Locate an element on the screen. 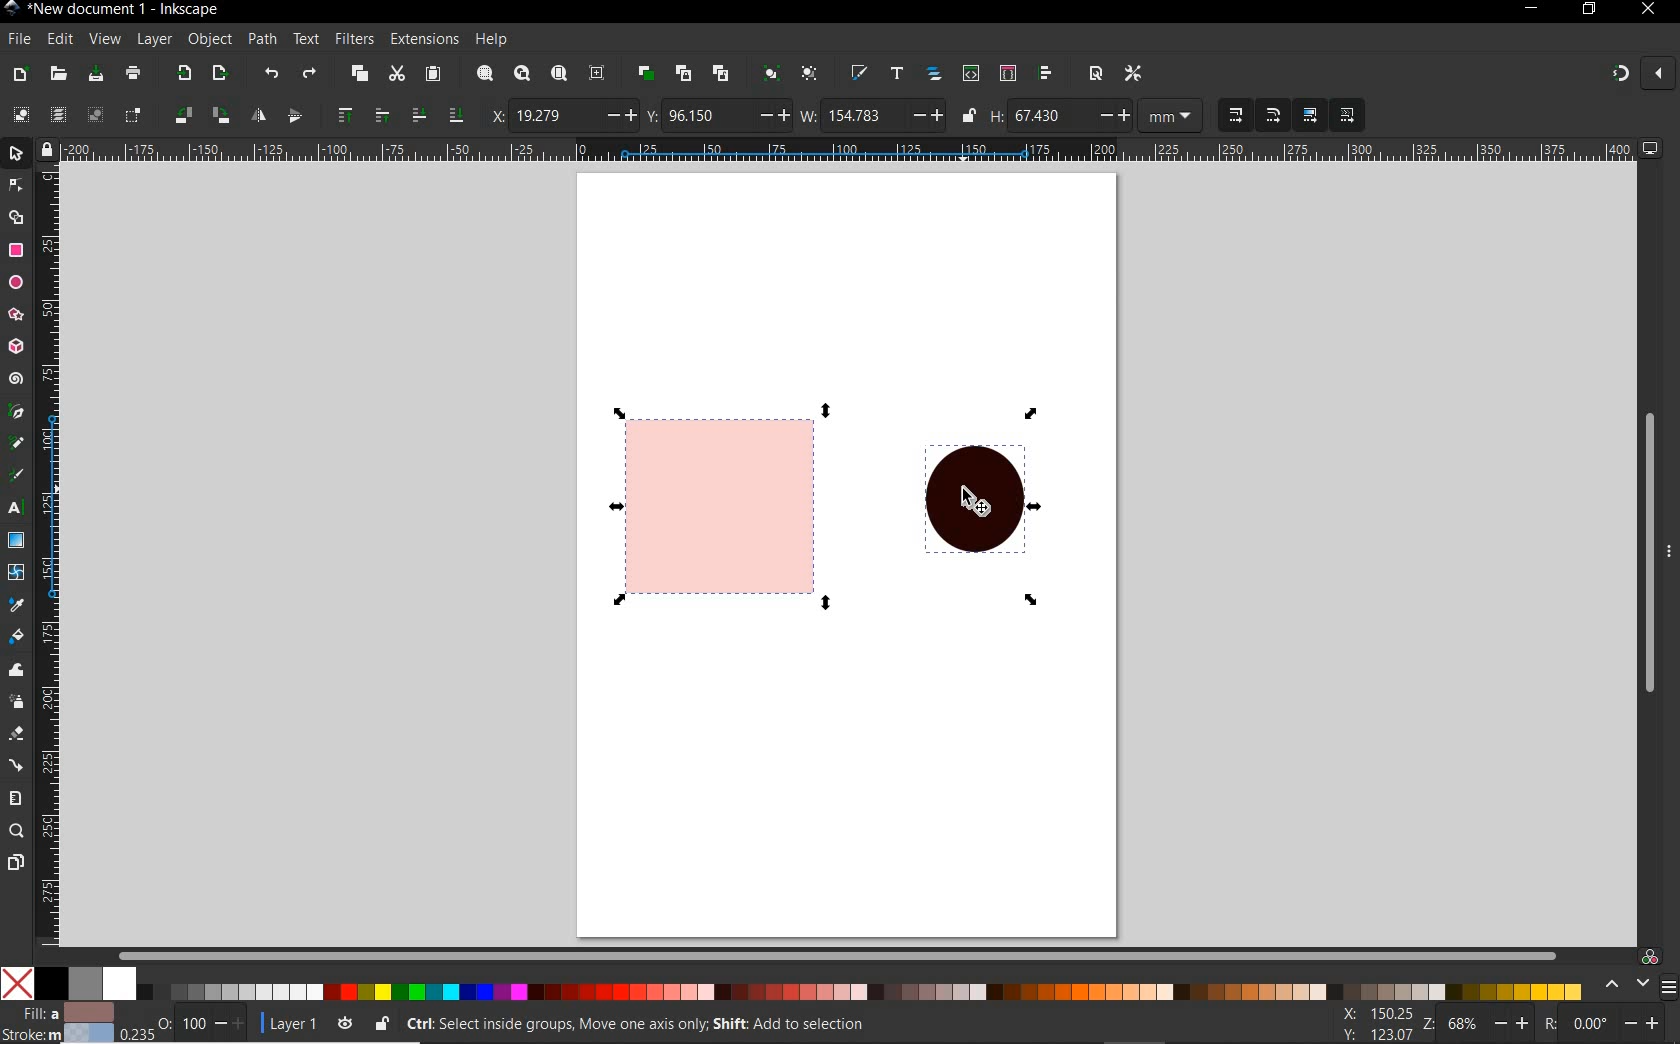  object flip horizontal is located at coordinates (259, 115).